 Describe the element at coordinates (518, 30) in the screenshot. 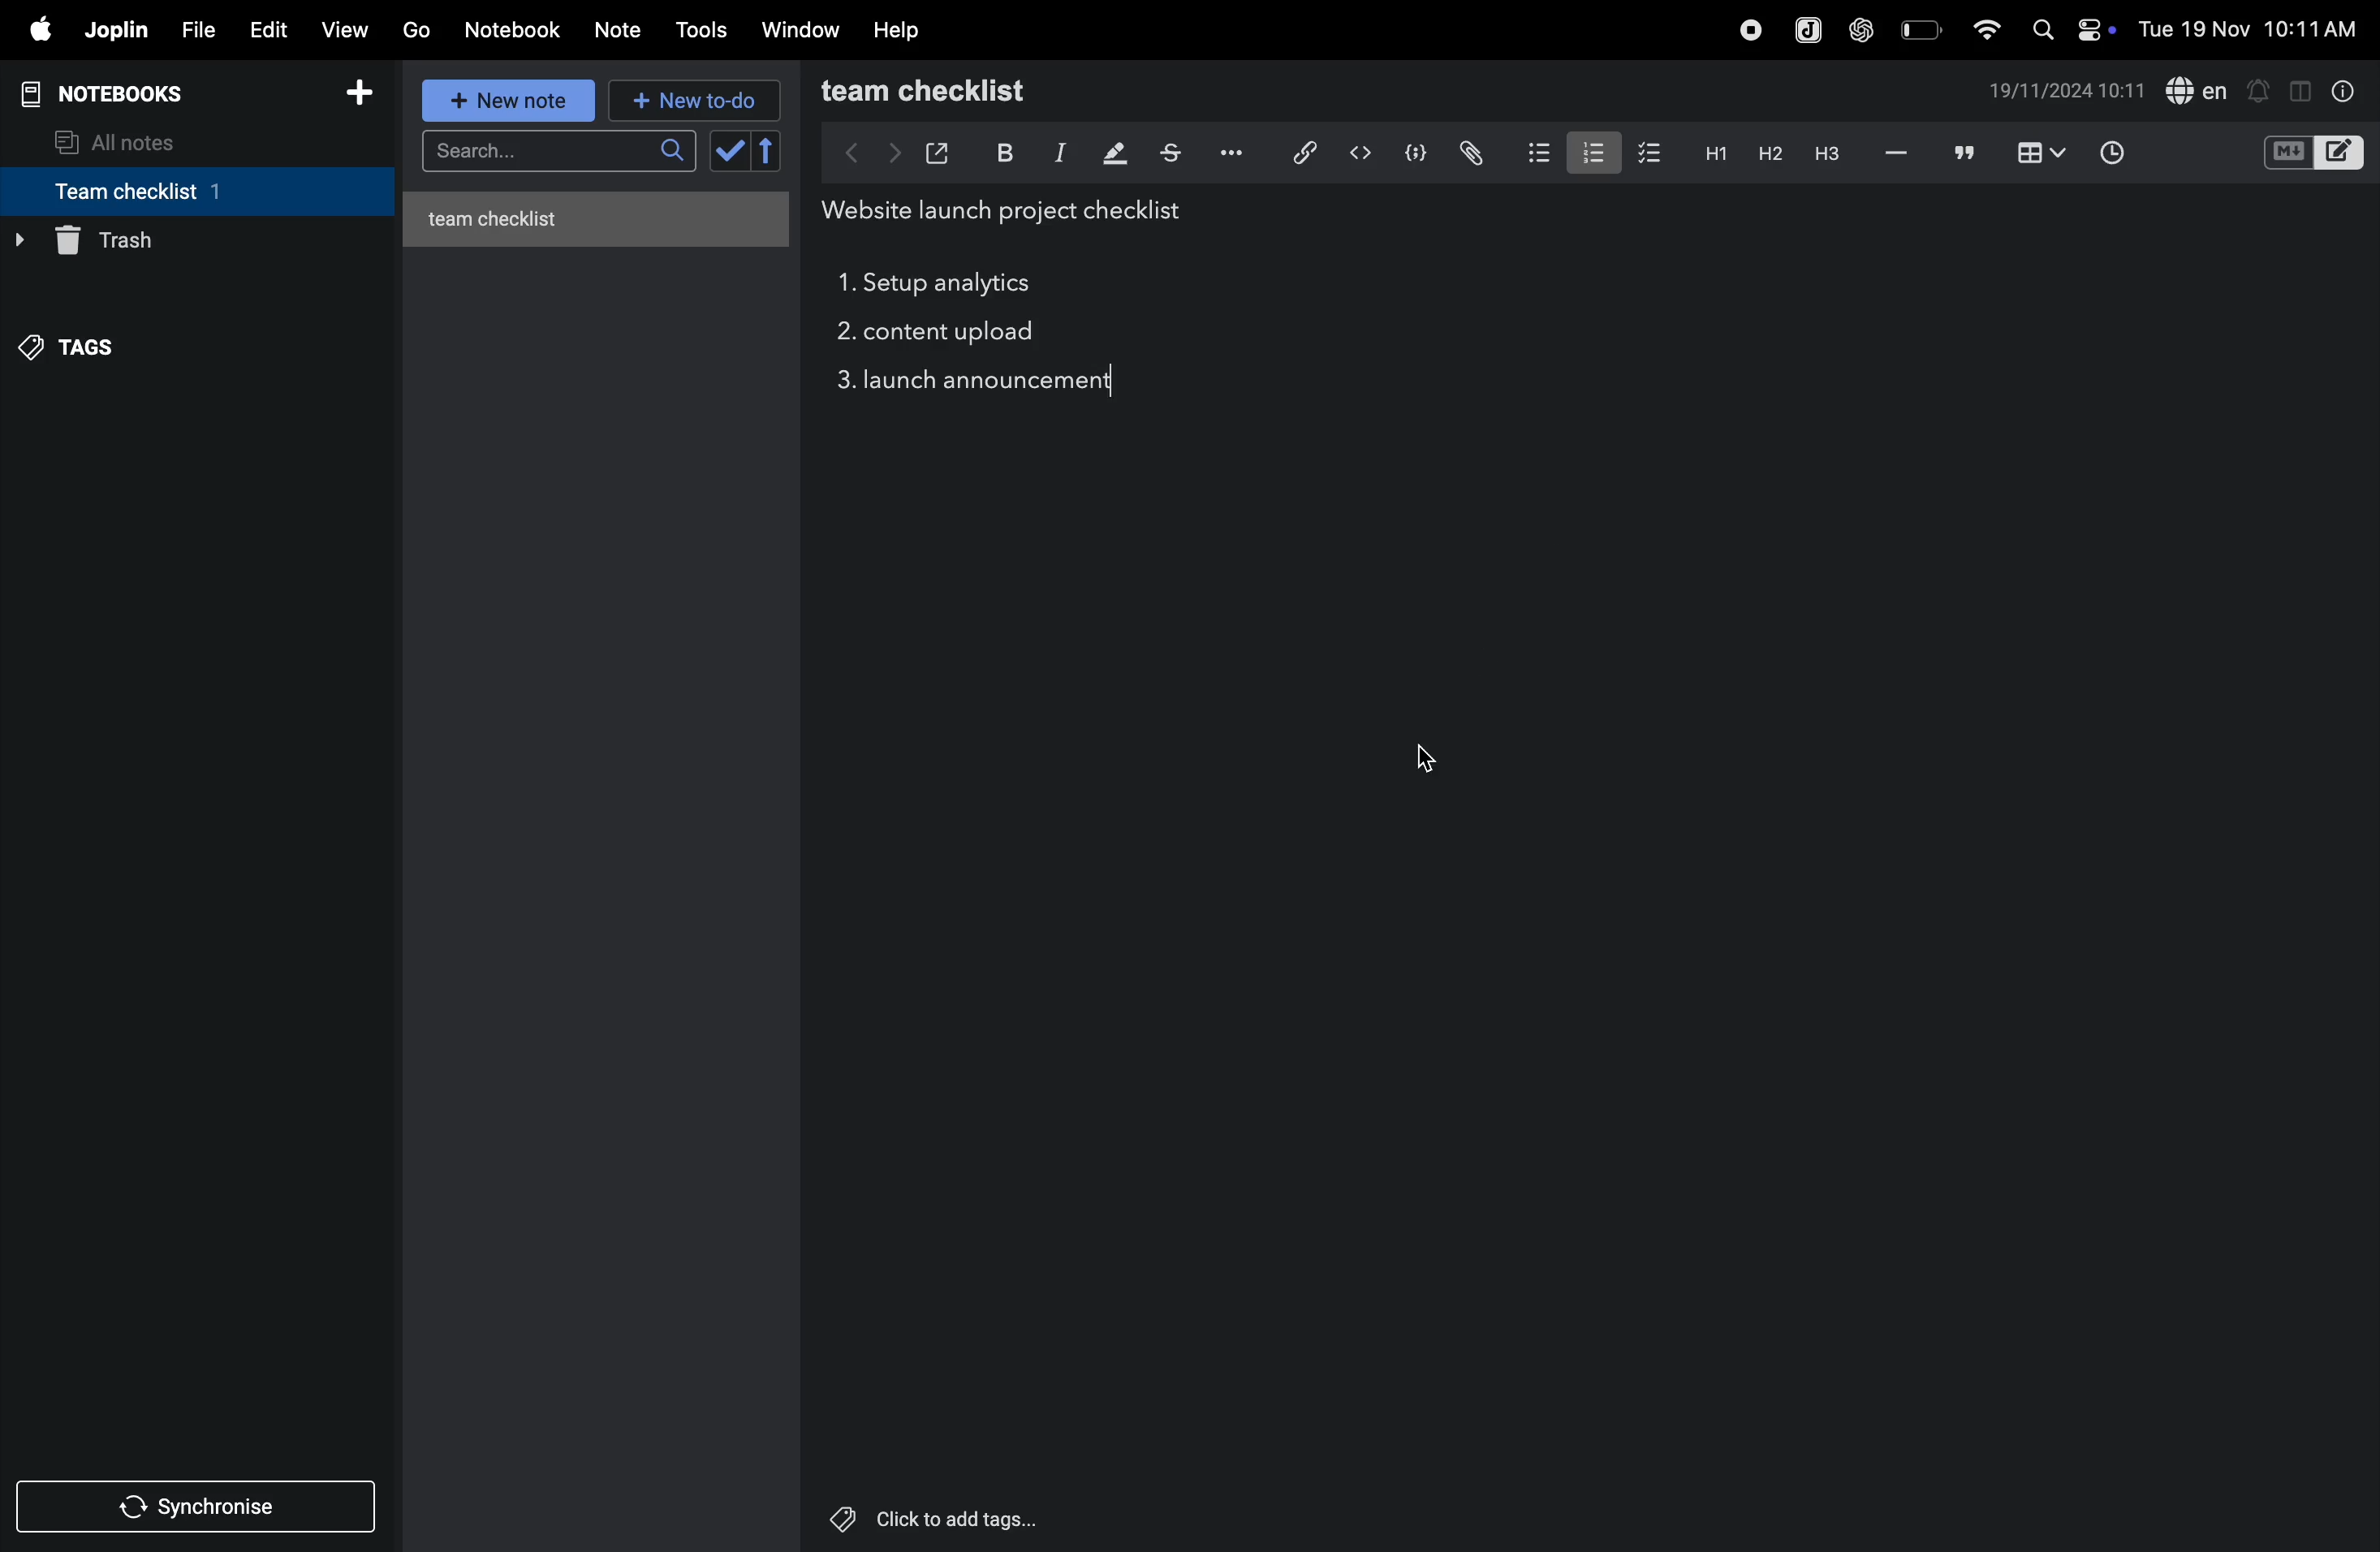

I see `Notebook` at that location.